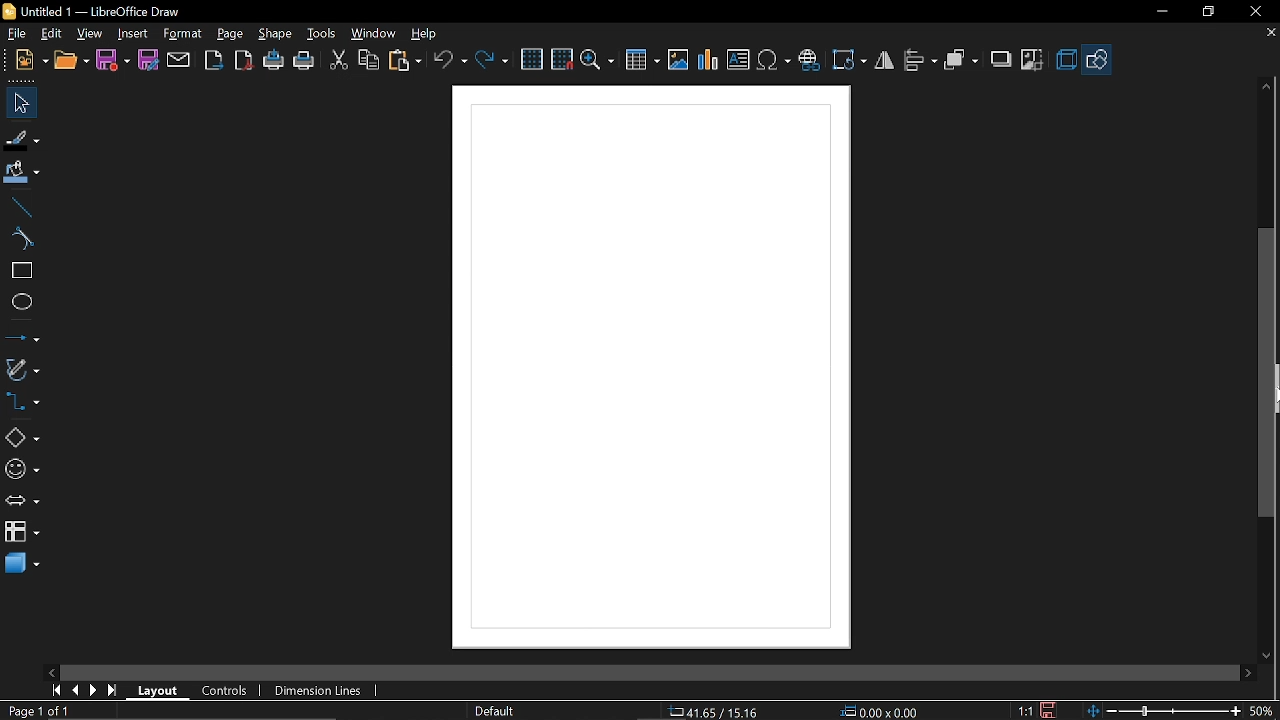 The height and width of the screenshot is (720, 1280). What do you see at coordinates (114, 59) in the screenshot?
I see `save` at bounding box center [114, 59].